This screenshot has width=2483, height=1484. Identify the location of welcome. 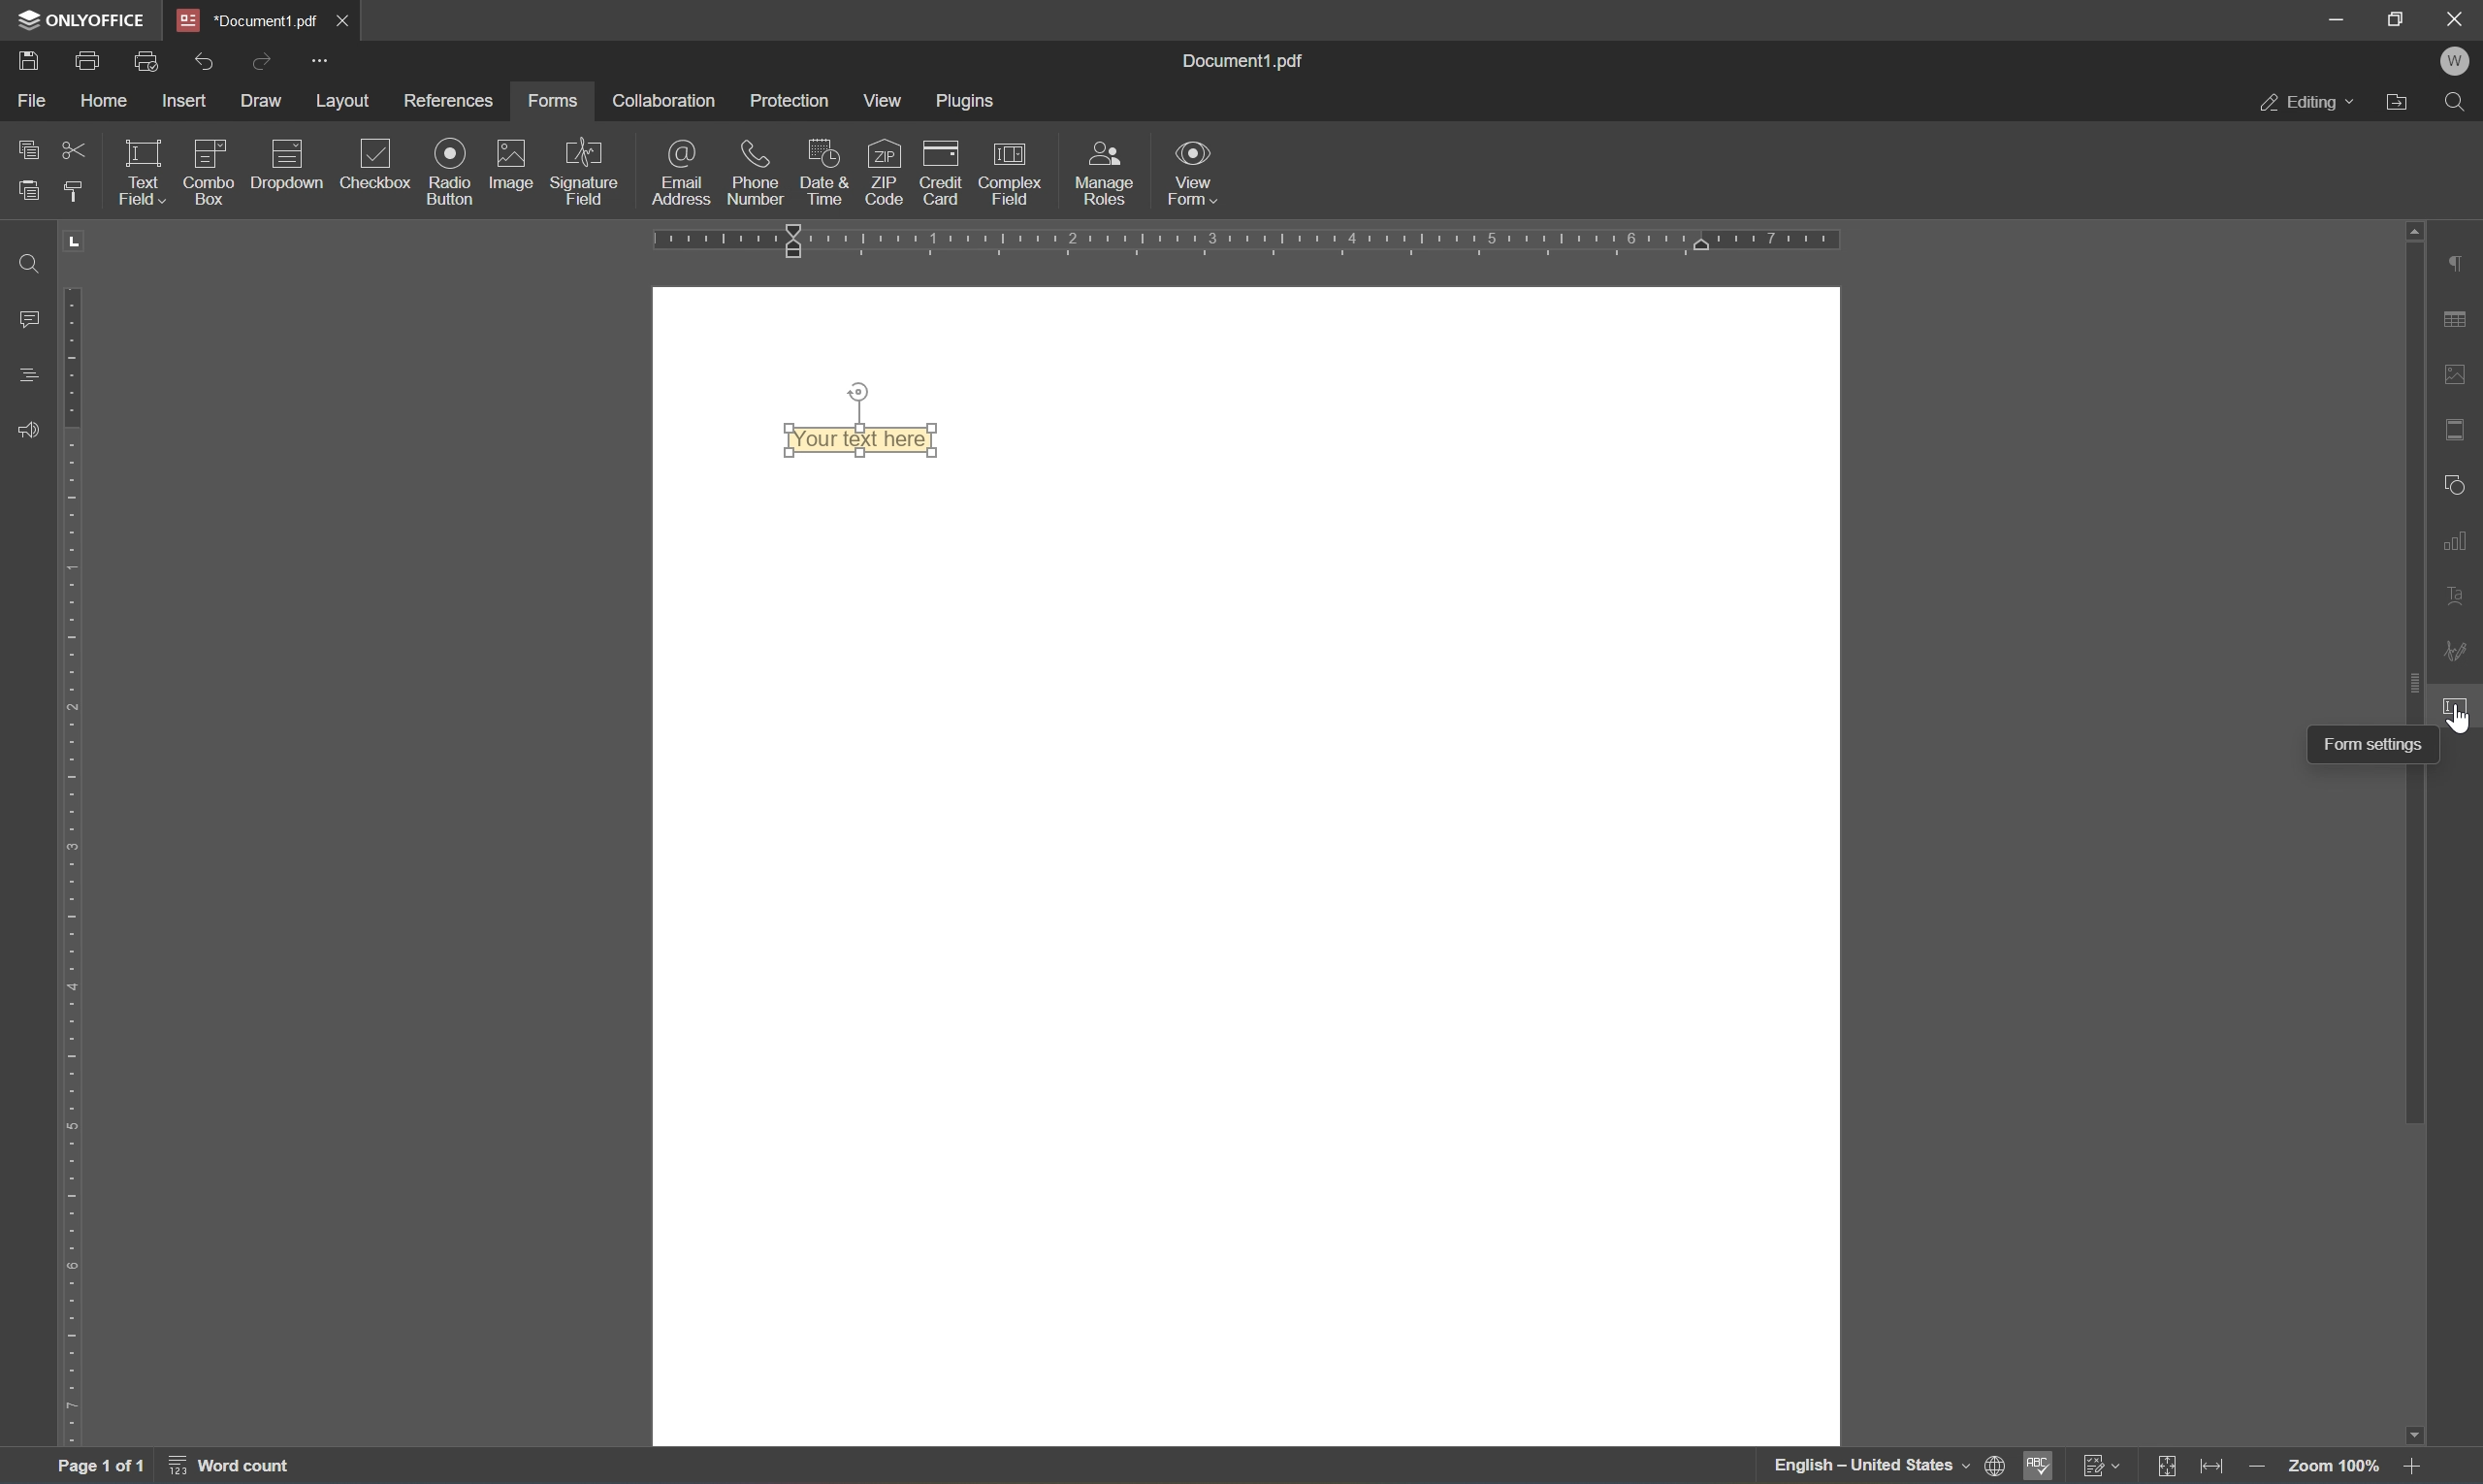
(2454, 63).